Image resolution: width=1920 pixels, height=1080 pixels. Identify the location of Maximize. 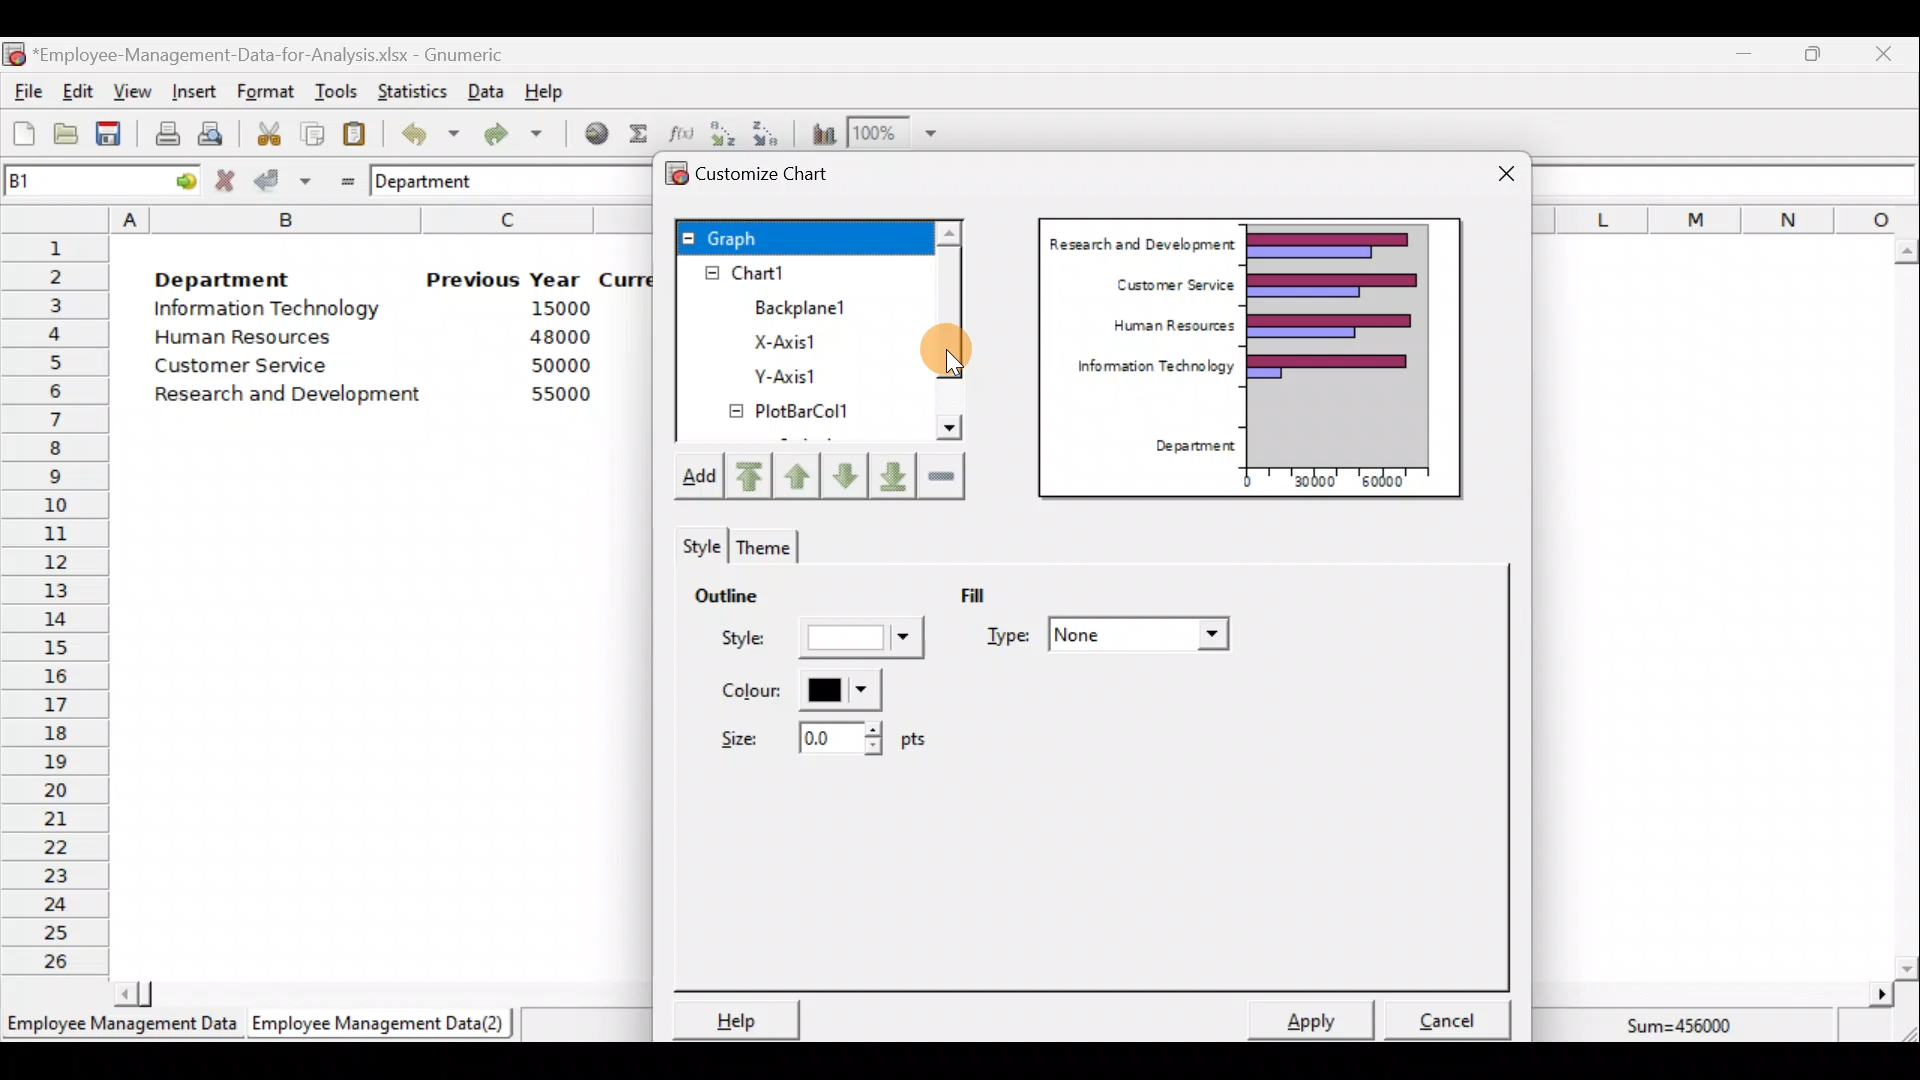
(1813, 53).